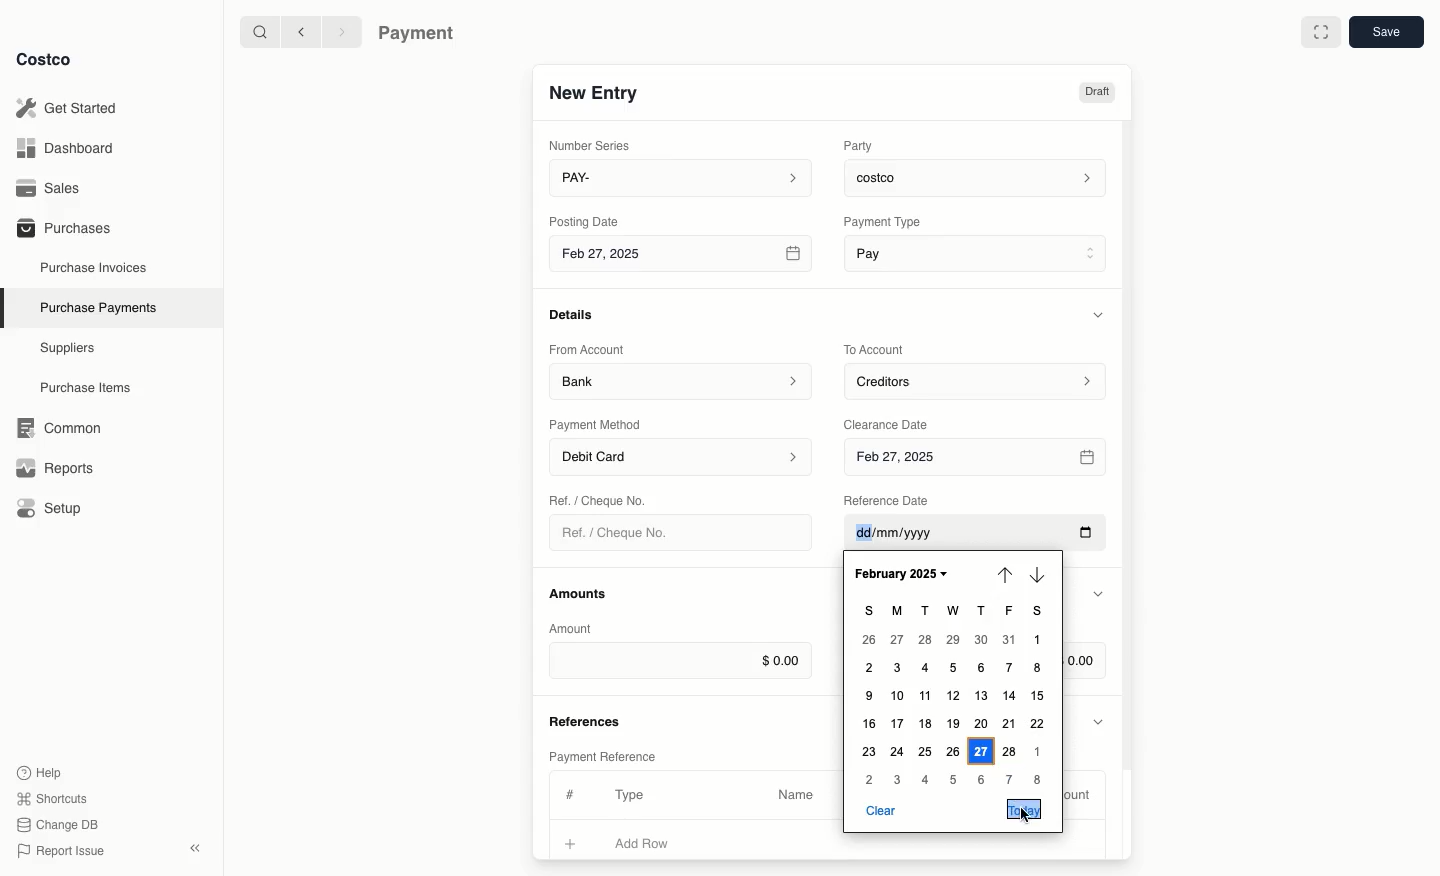  What do you see at coordinates (1096, 92) in the screenshot?
I see `Draft` at bounding box center [1096, 92].